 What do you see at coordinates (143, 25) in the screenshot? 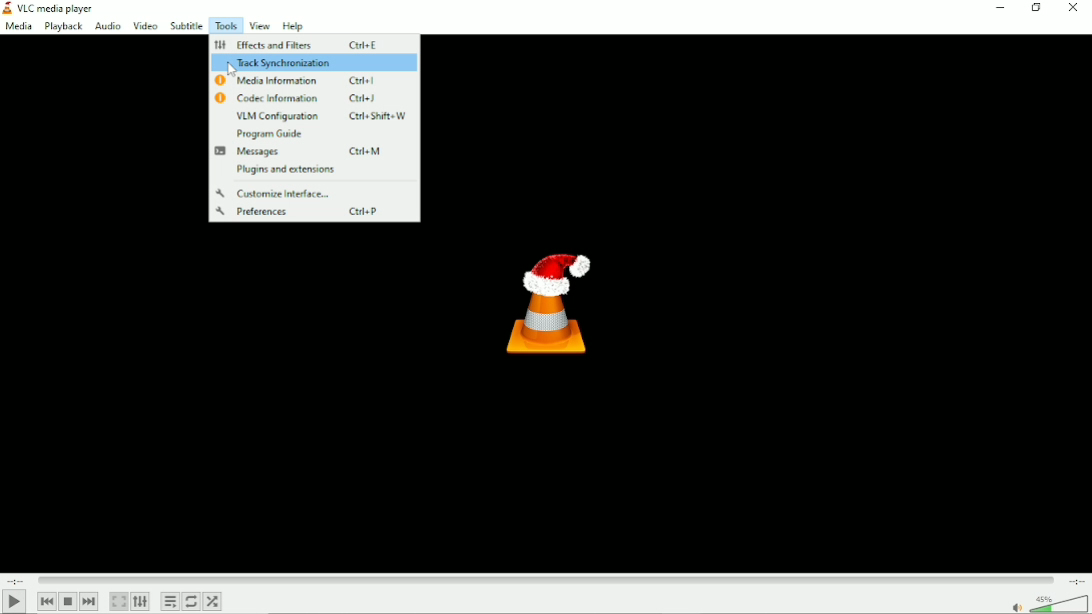
I see `Video` at bounding box center [143, 25].